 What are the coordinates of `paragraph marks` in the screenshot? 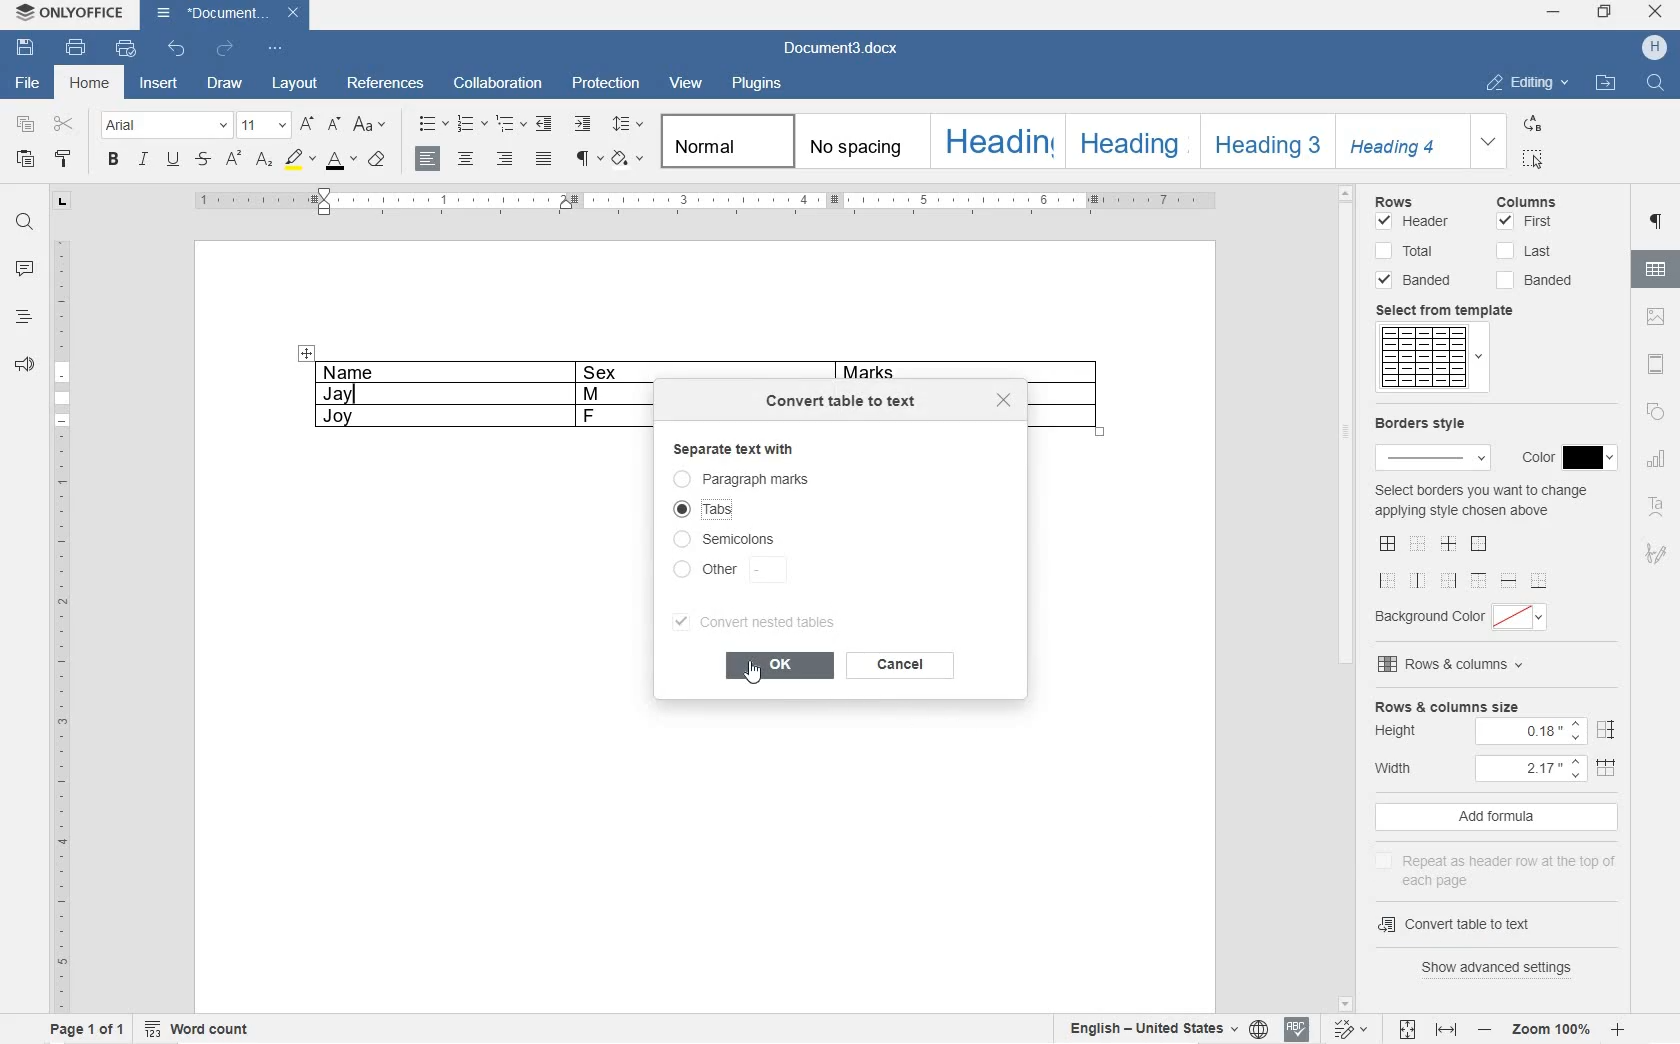 It's located at (777, 477).